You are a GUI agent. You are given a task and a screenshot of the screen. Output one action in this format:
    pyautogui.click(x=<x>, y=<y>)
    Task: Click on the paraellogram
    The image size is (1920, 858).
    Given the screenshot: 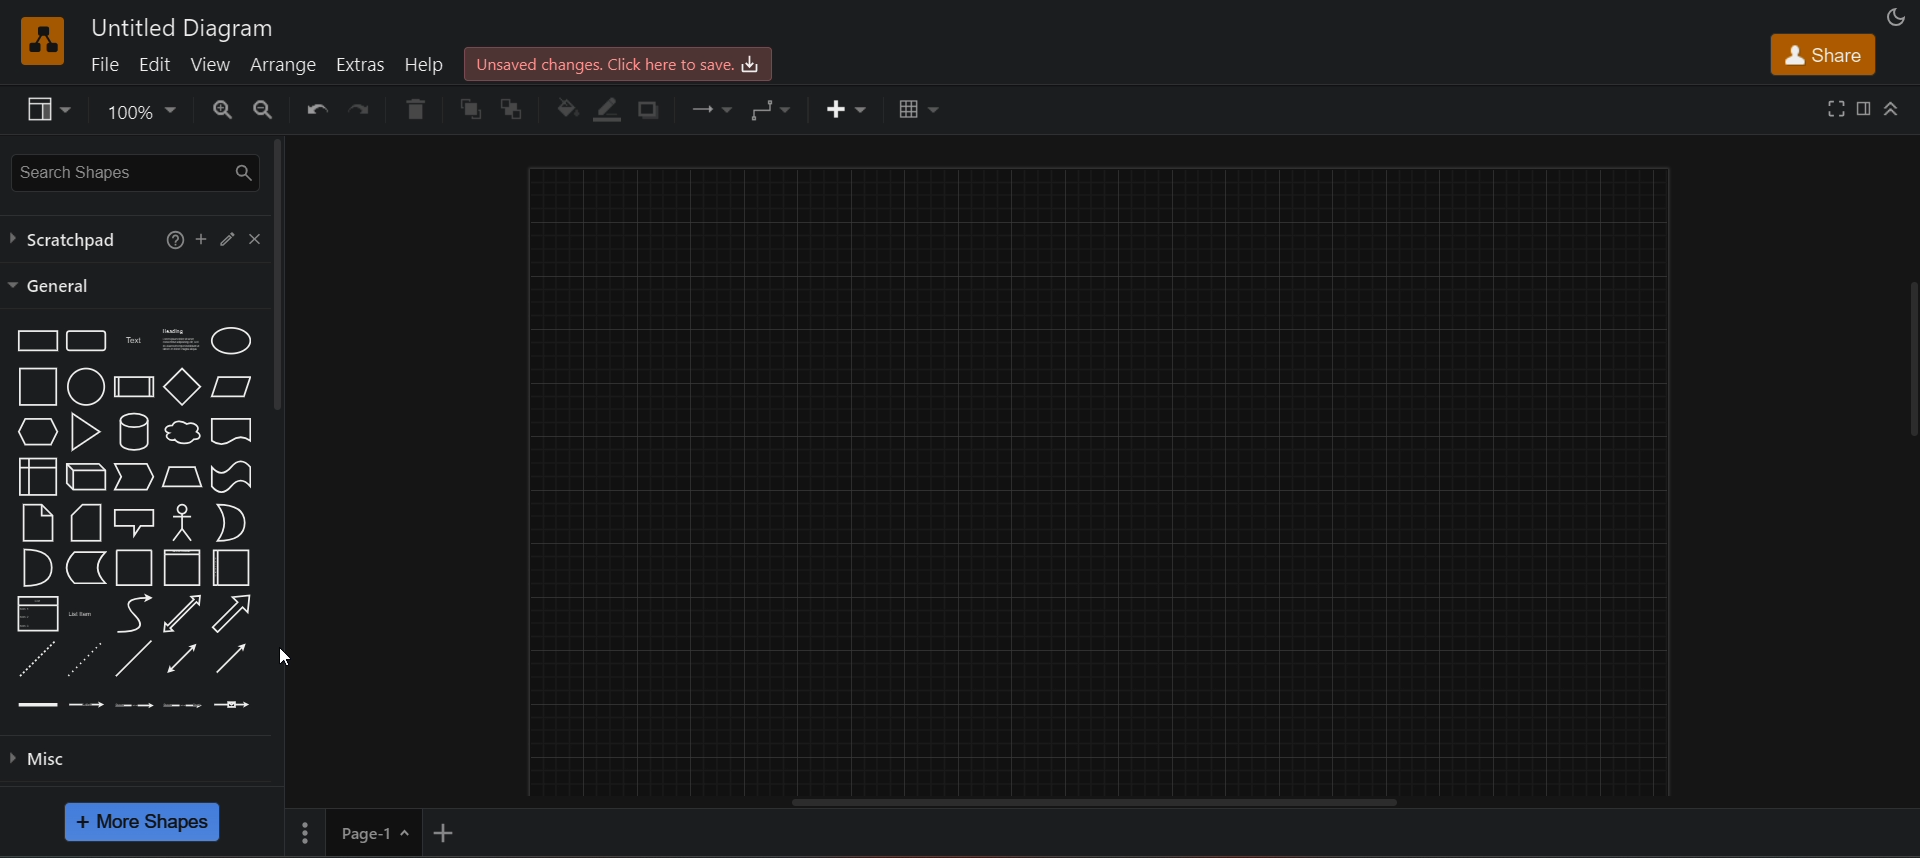 What is the action you would take?
    pyautogui.click(x=230, y=385)
    